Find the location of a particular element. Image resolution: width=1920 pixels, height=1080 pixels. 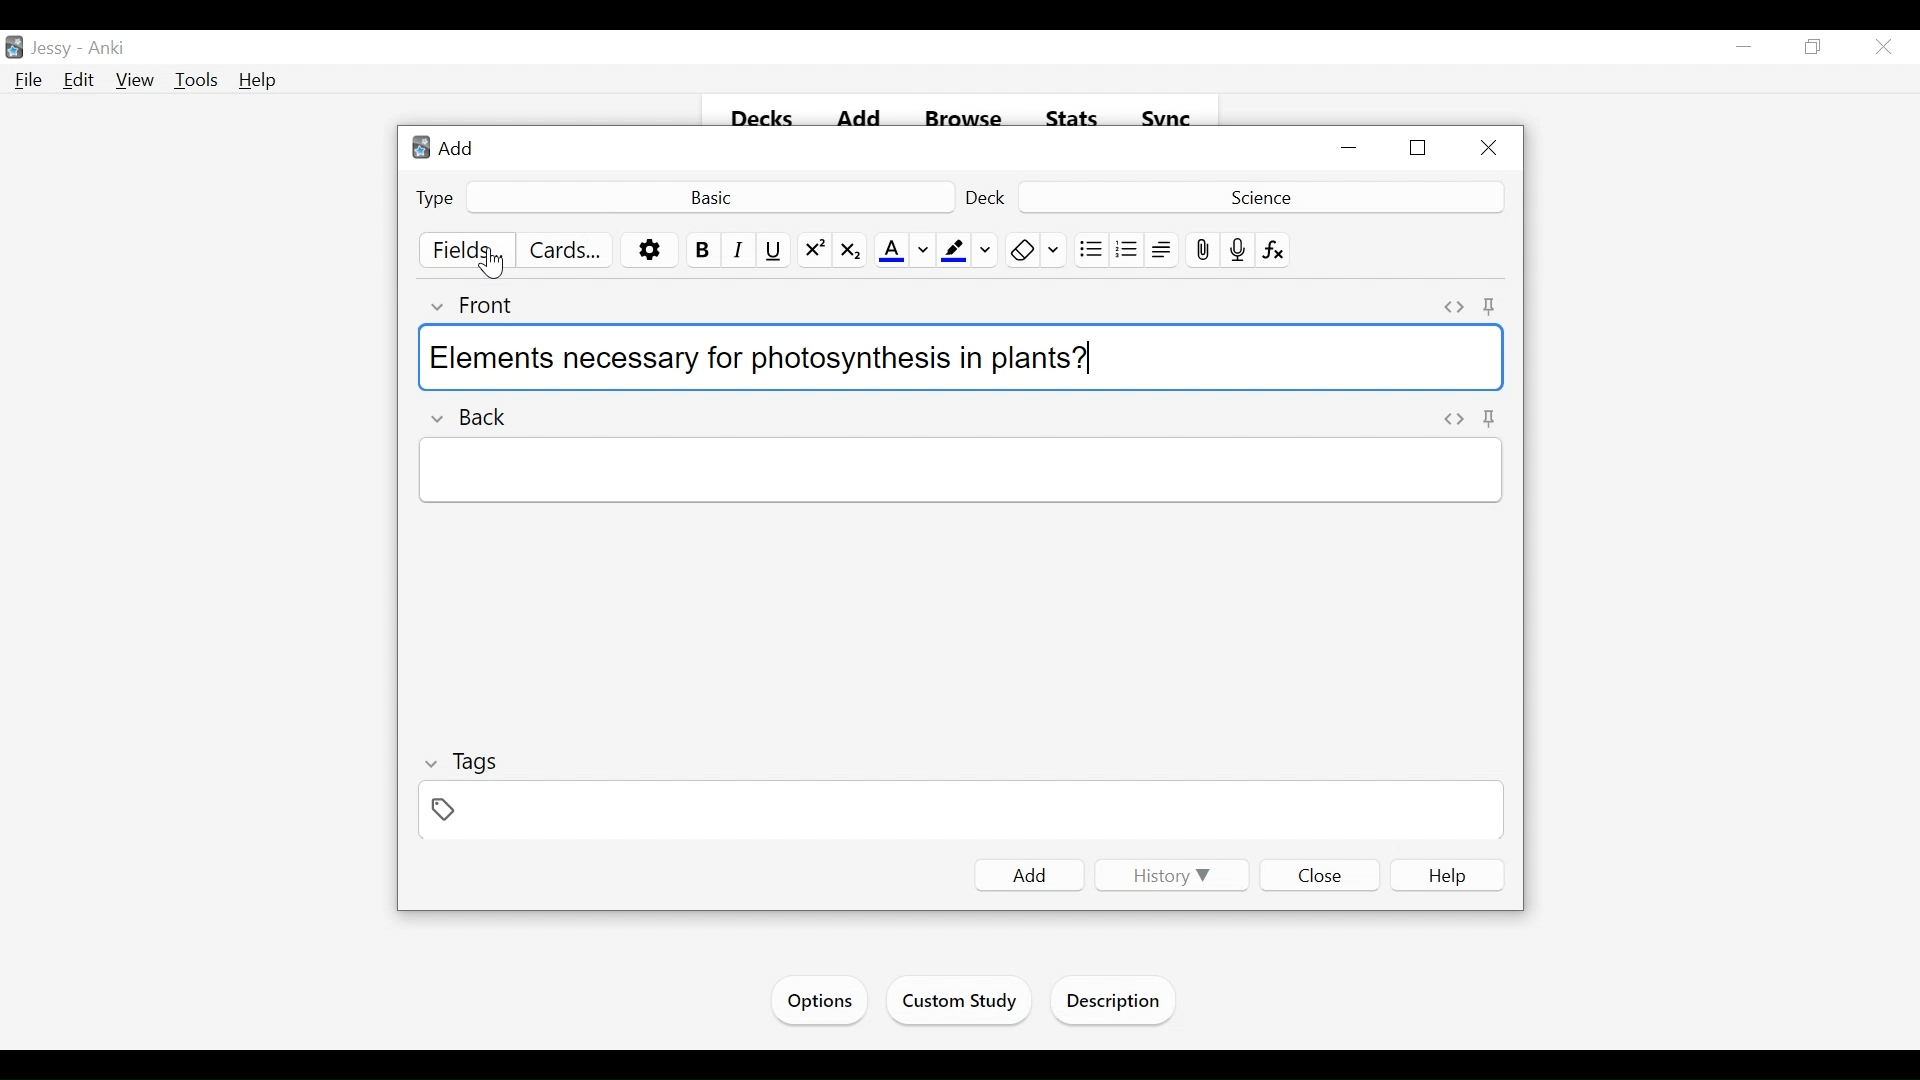

Stats is located at coordinates (1073, 119).